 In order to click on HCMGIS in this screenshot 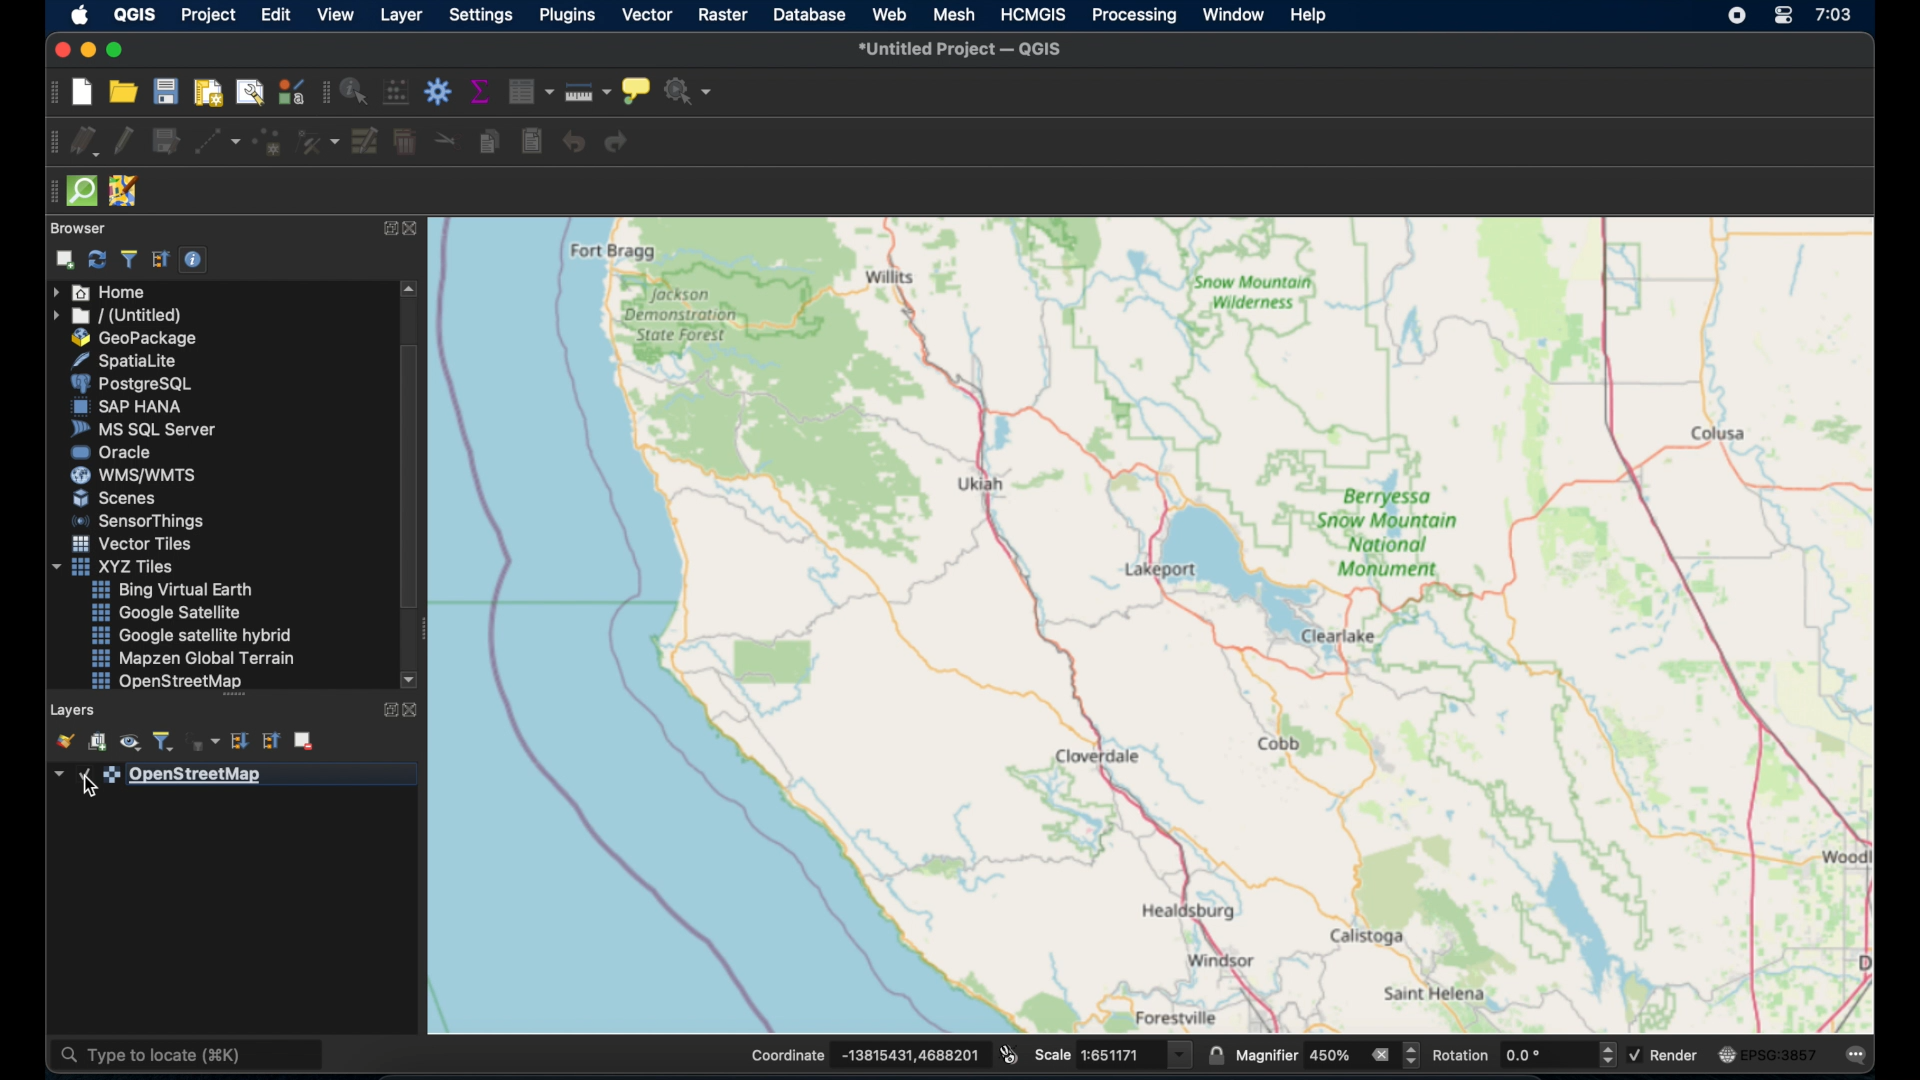, I will do `click(1033, 15)`.